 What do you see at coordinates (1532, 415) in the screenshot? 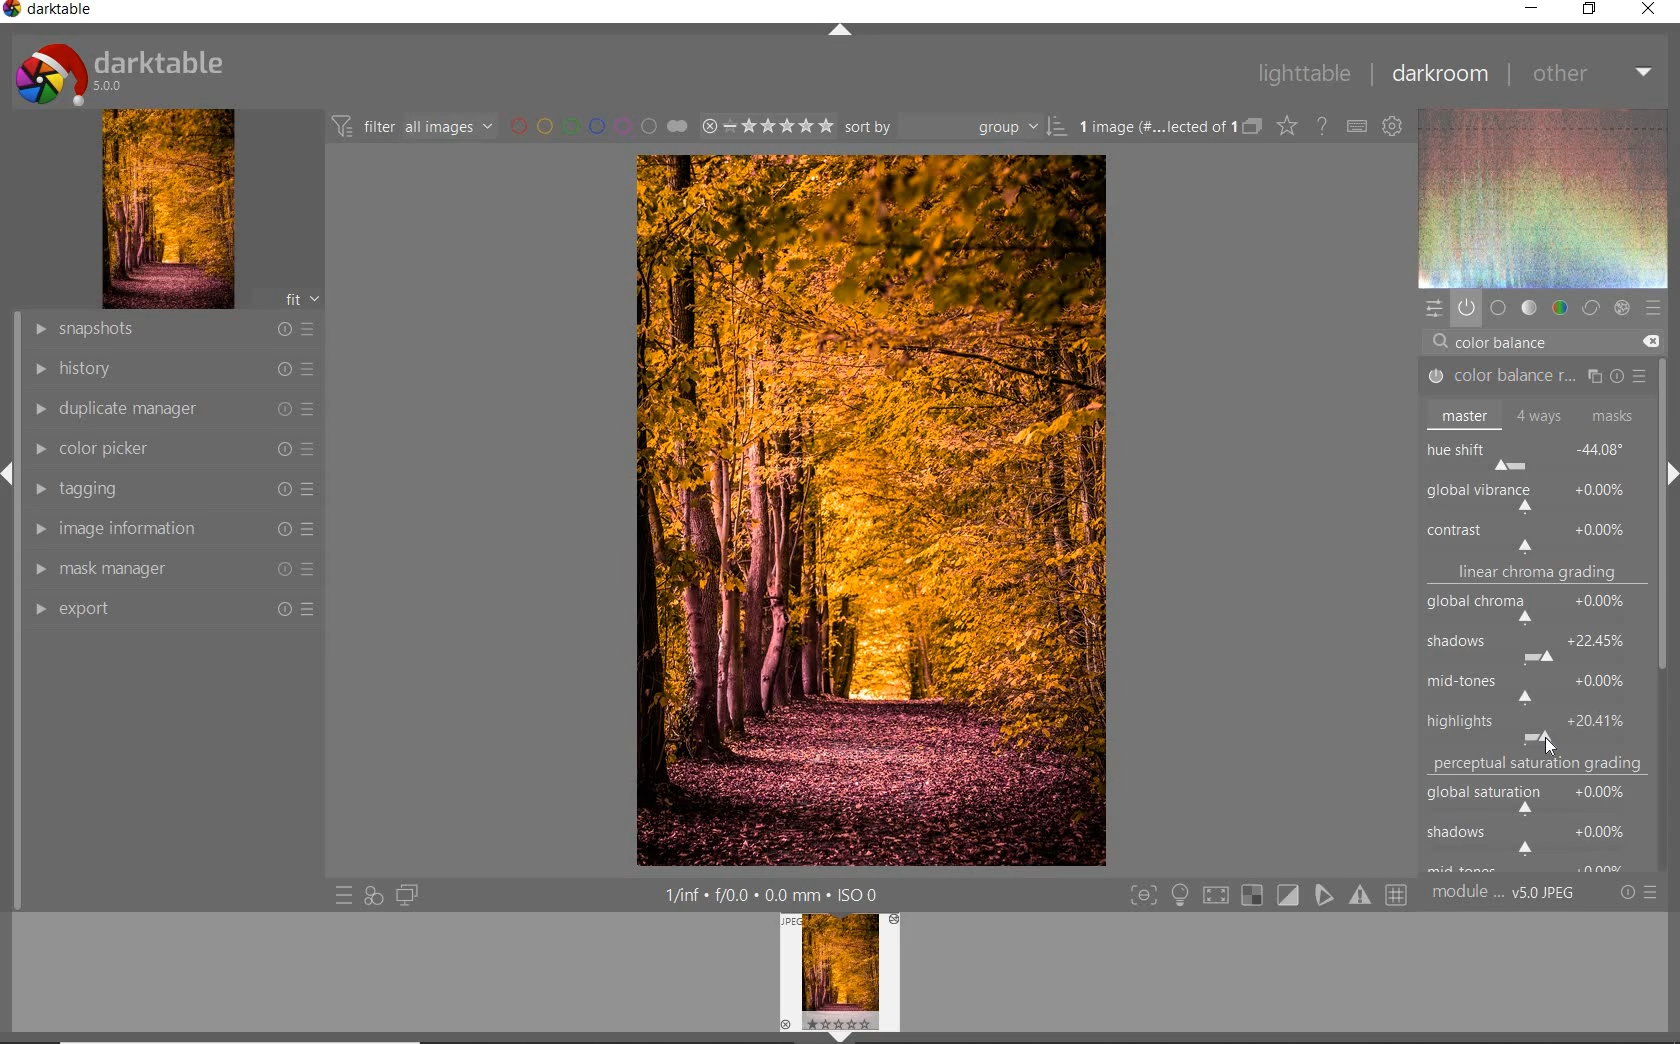
I see `master` at bounding box center [1532, 415].